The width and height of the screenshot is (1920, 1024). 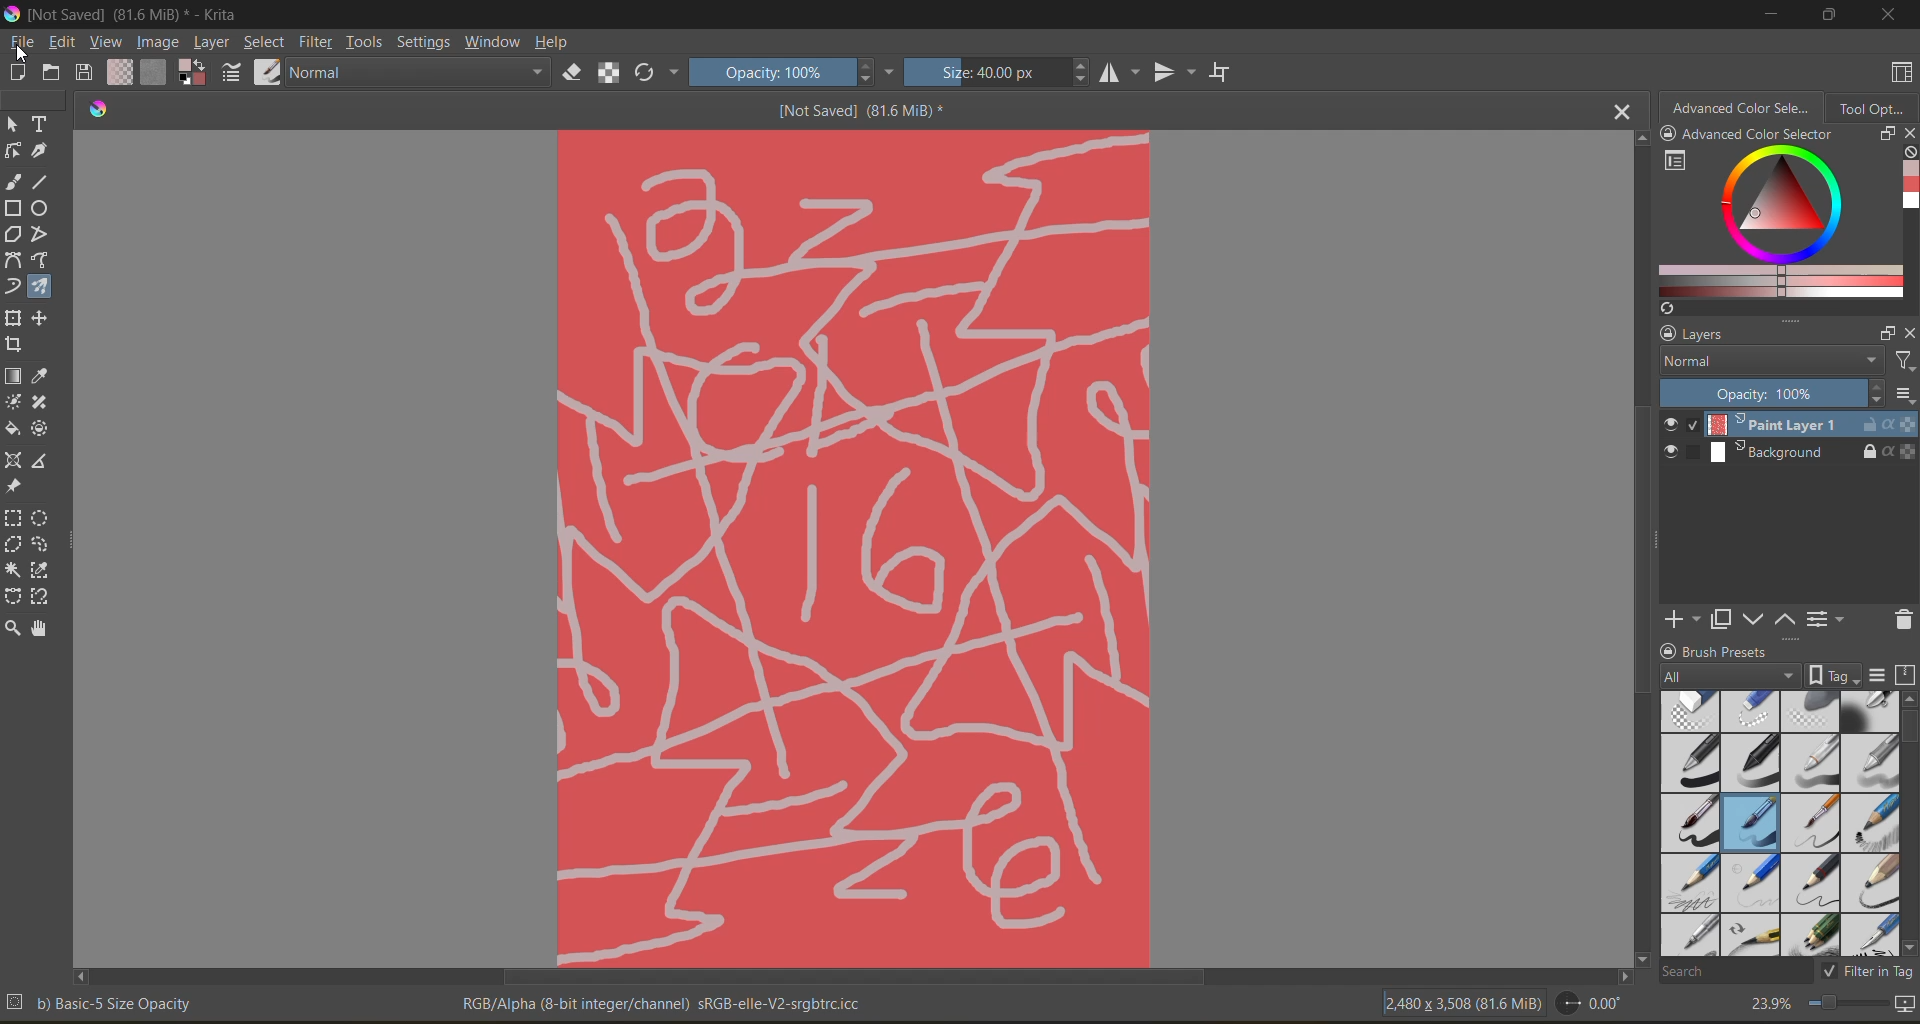 What do you see at coordinates (12, 429) in the screenshot?
I see `tool` at bounding box center [12, 429].